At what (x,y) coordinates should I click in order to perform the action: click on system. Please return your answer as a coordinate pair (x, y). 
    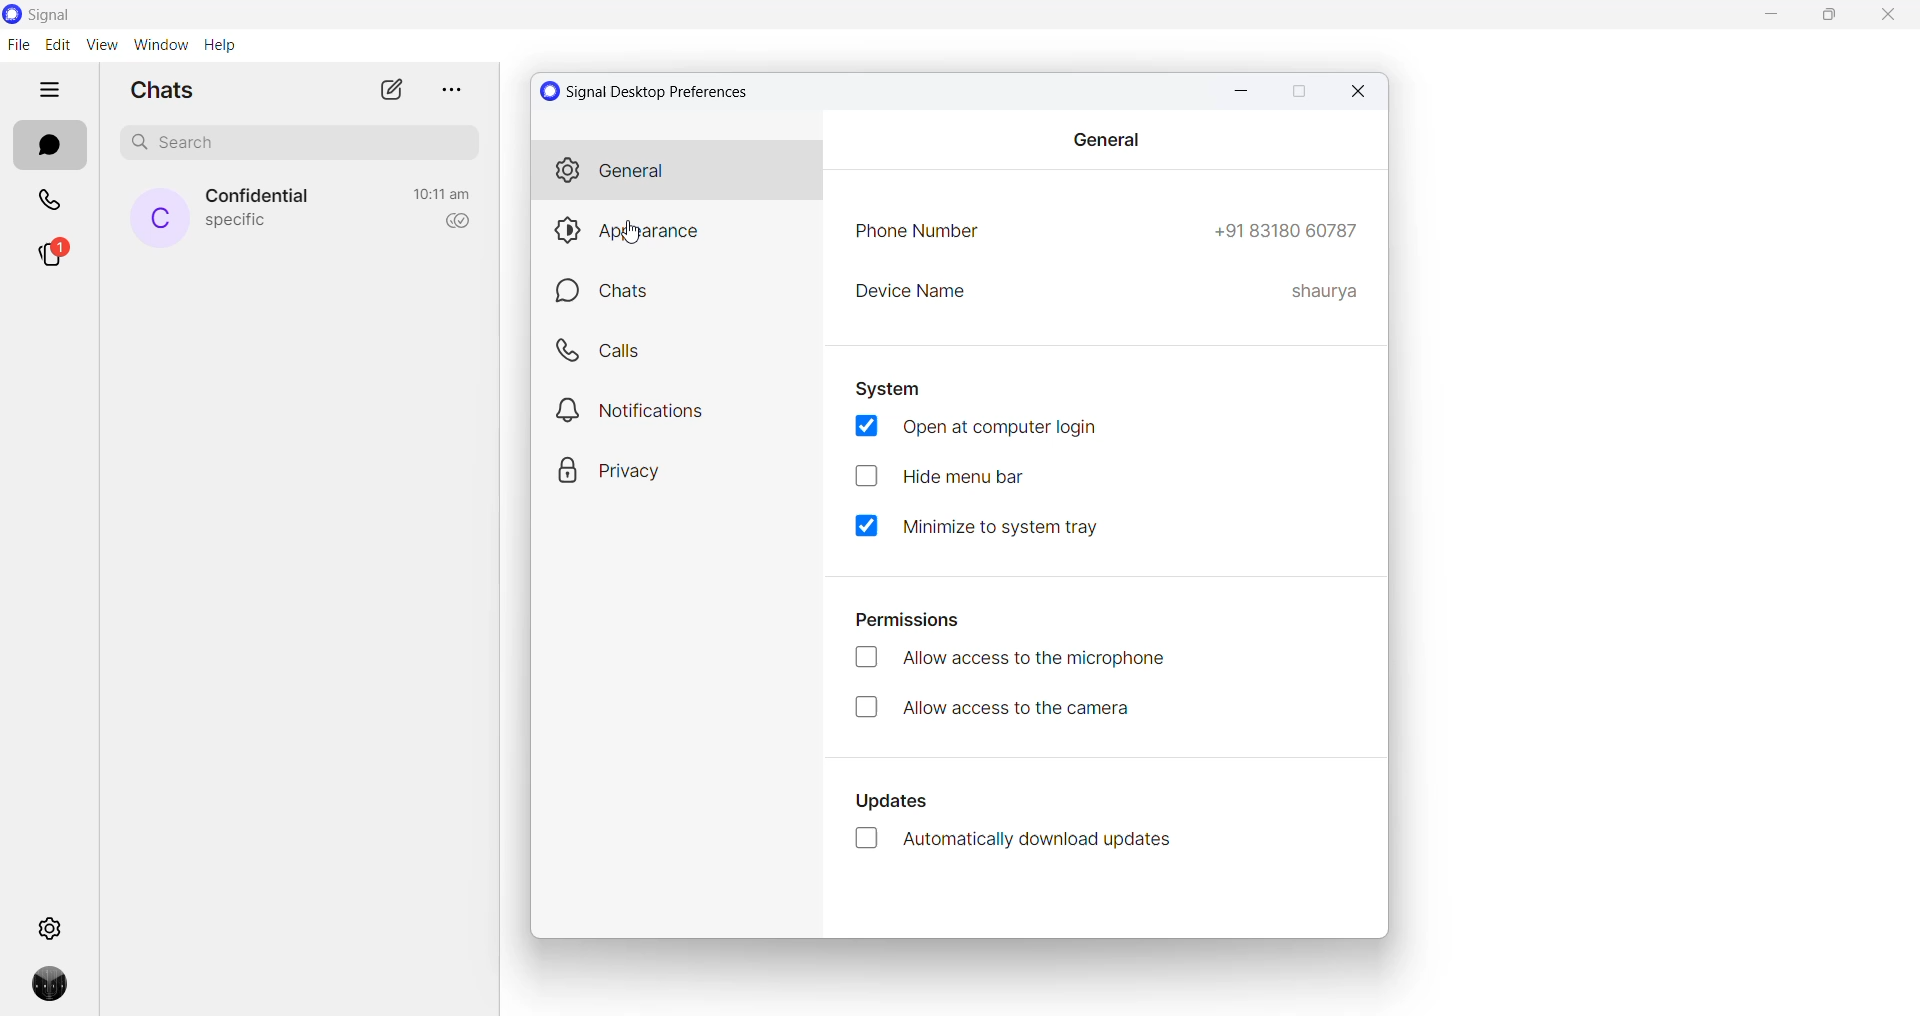
    Looking at the image, I should click on (889, 390).